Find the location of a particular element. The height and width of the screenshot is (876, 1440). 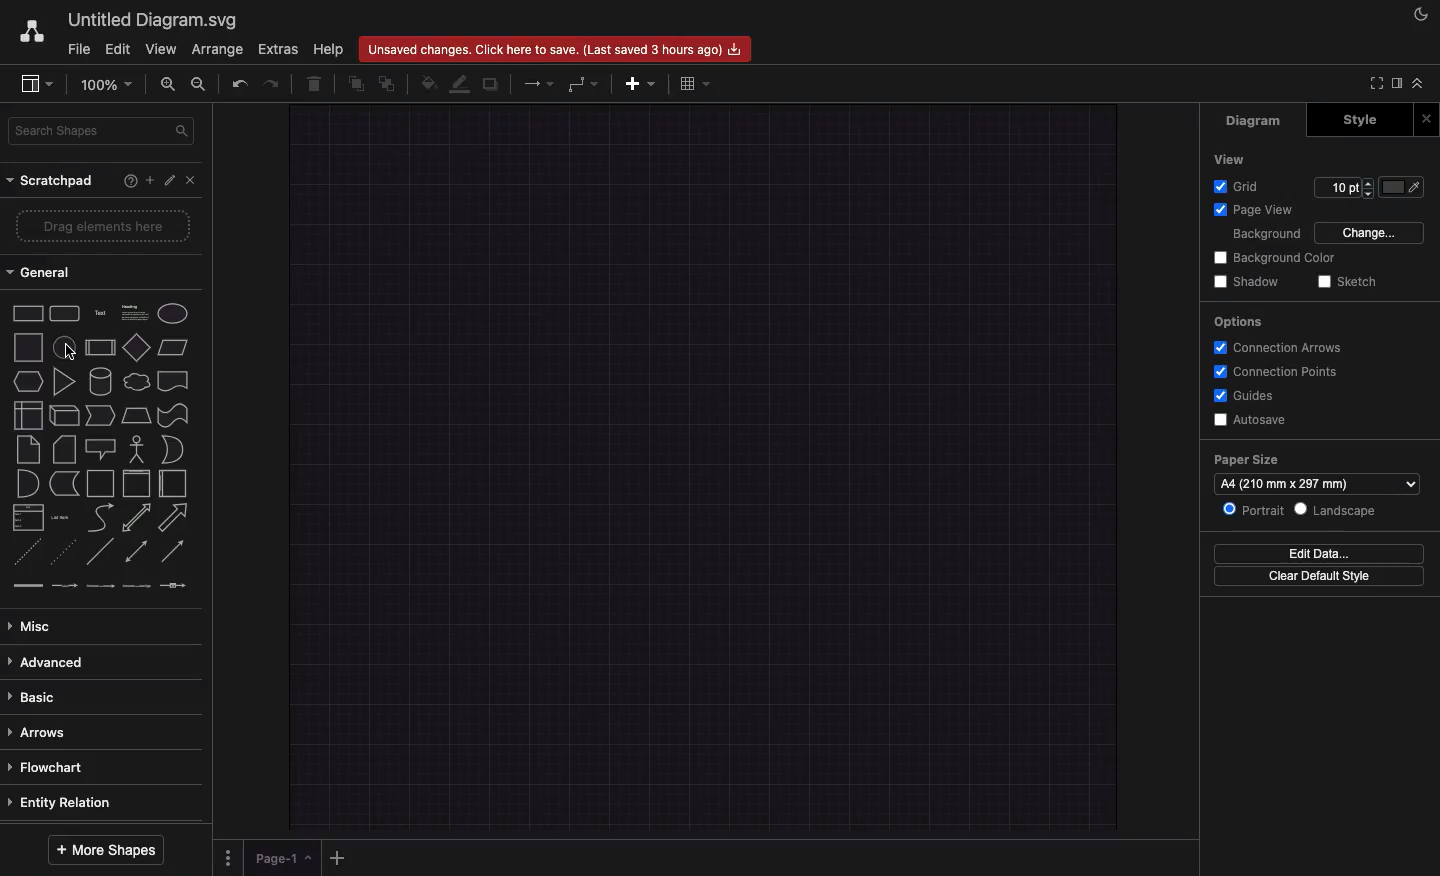

Connection points is located at coordinates (1278, 373).